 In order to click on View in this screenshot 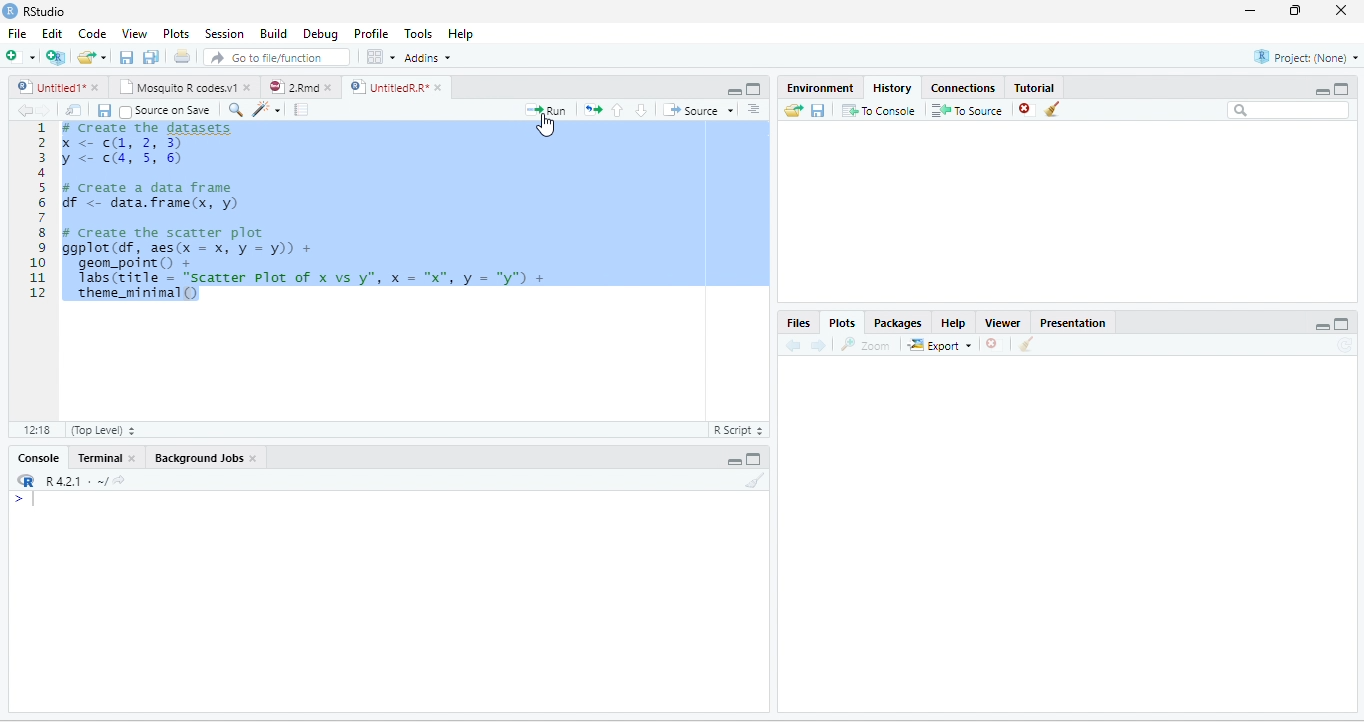, I will do `click(134, 33)`.